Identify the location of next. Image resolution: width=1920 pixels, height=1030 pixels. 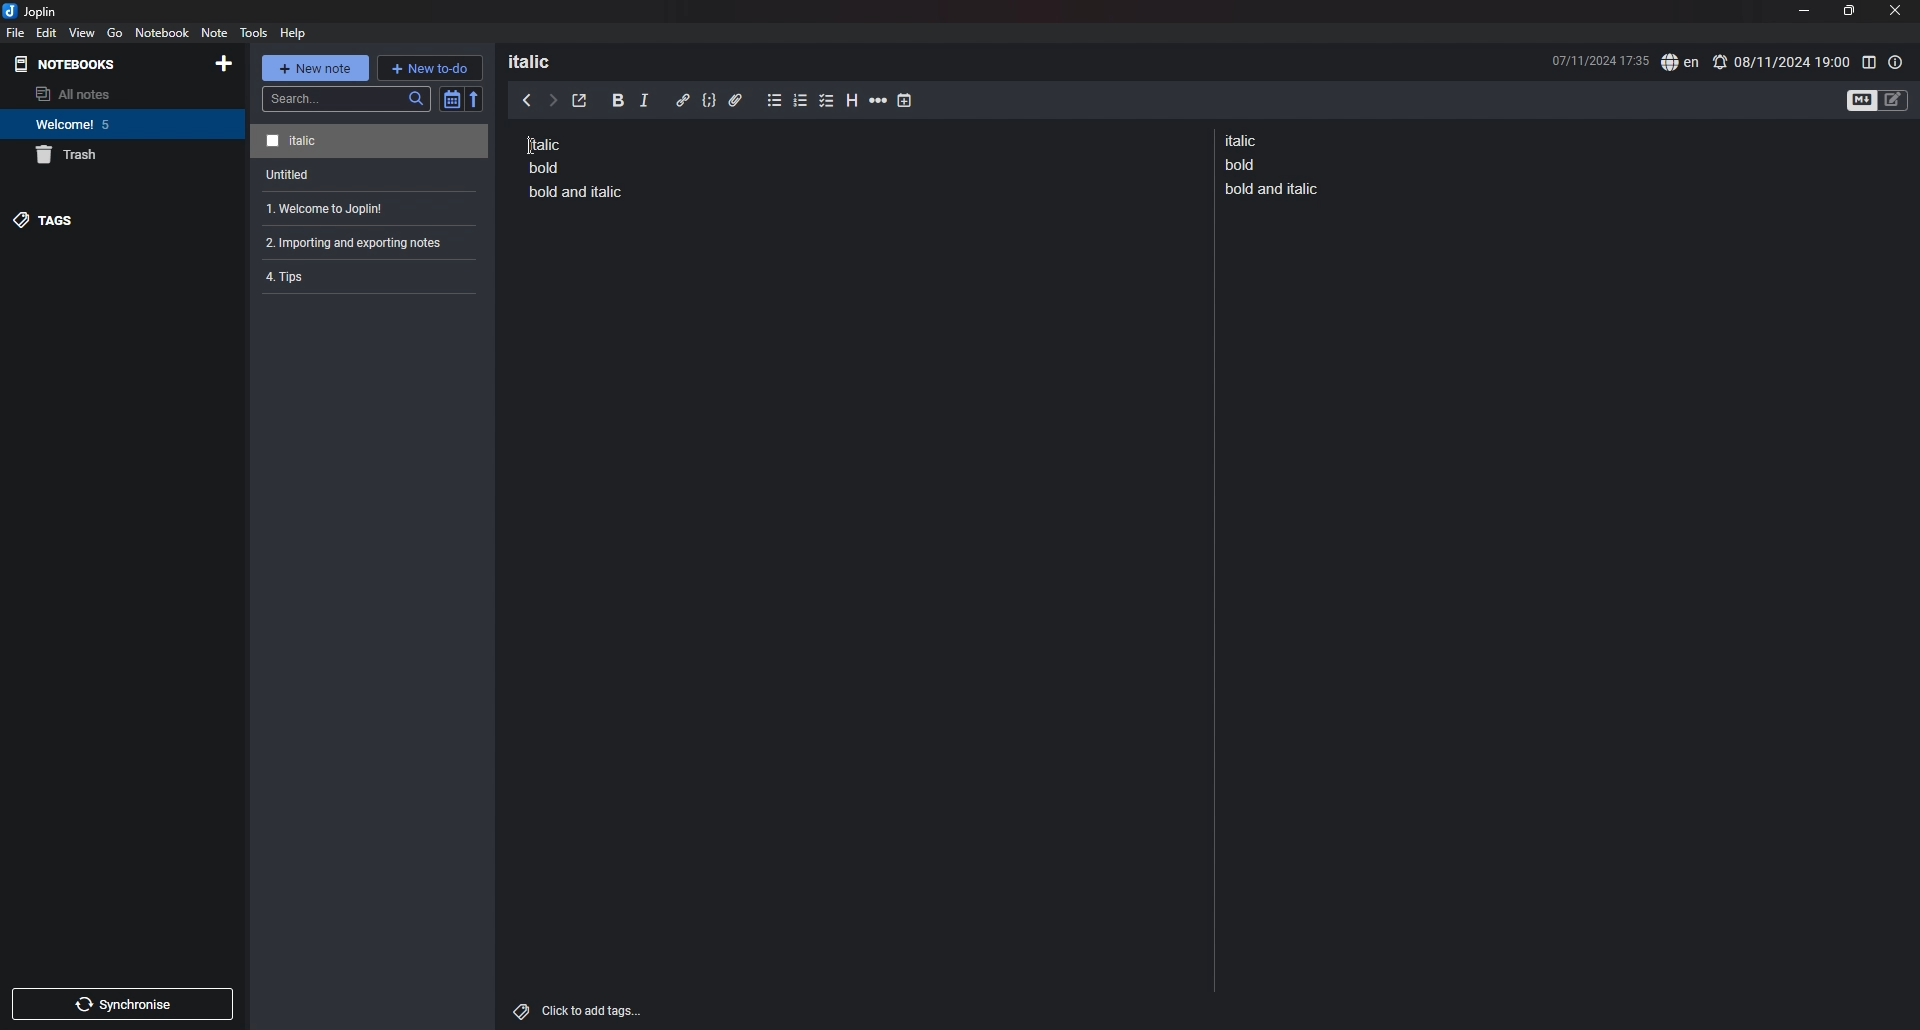
(553, 101).